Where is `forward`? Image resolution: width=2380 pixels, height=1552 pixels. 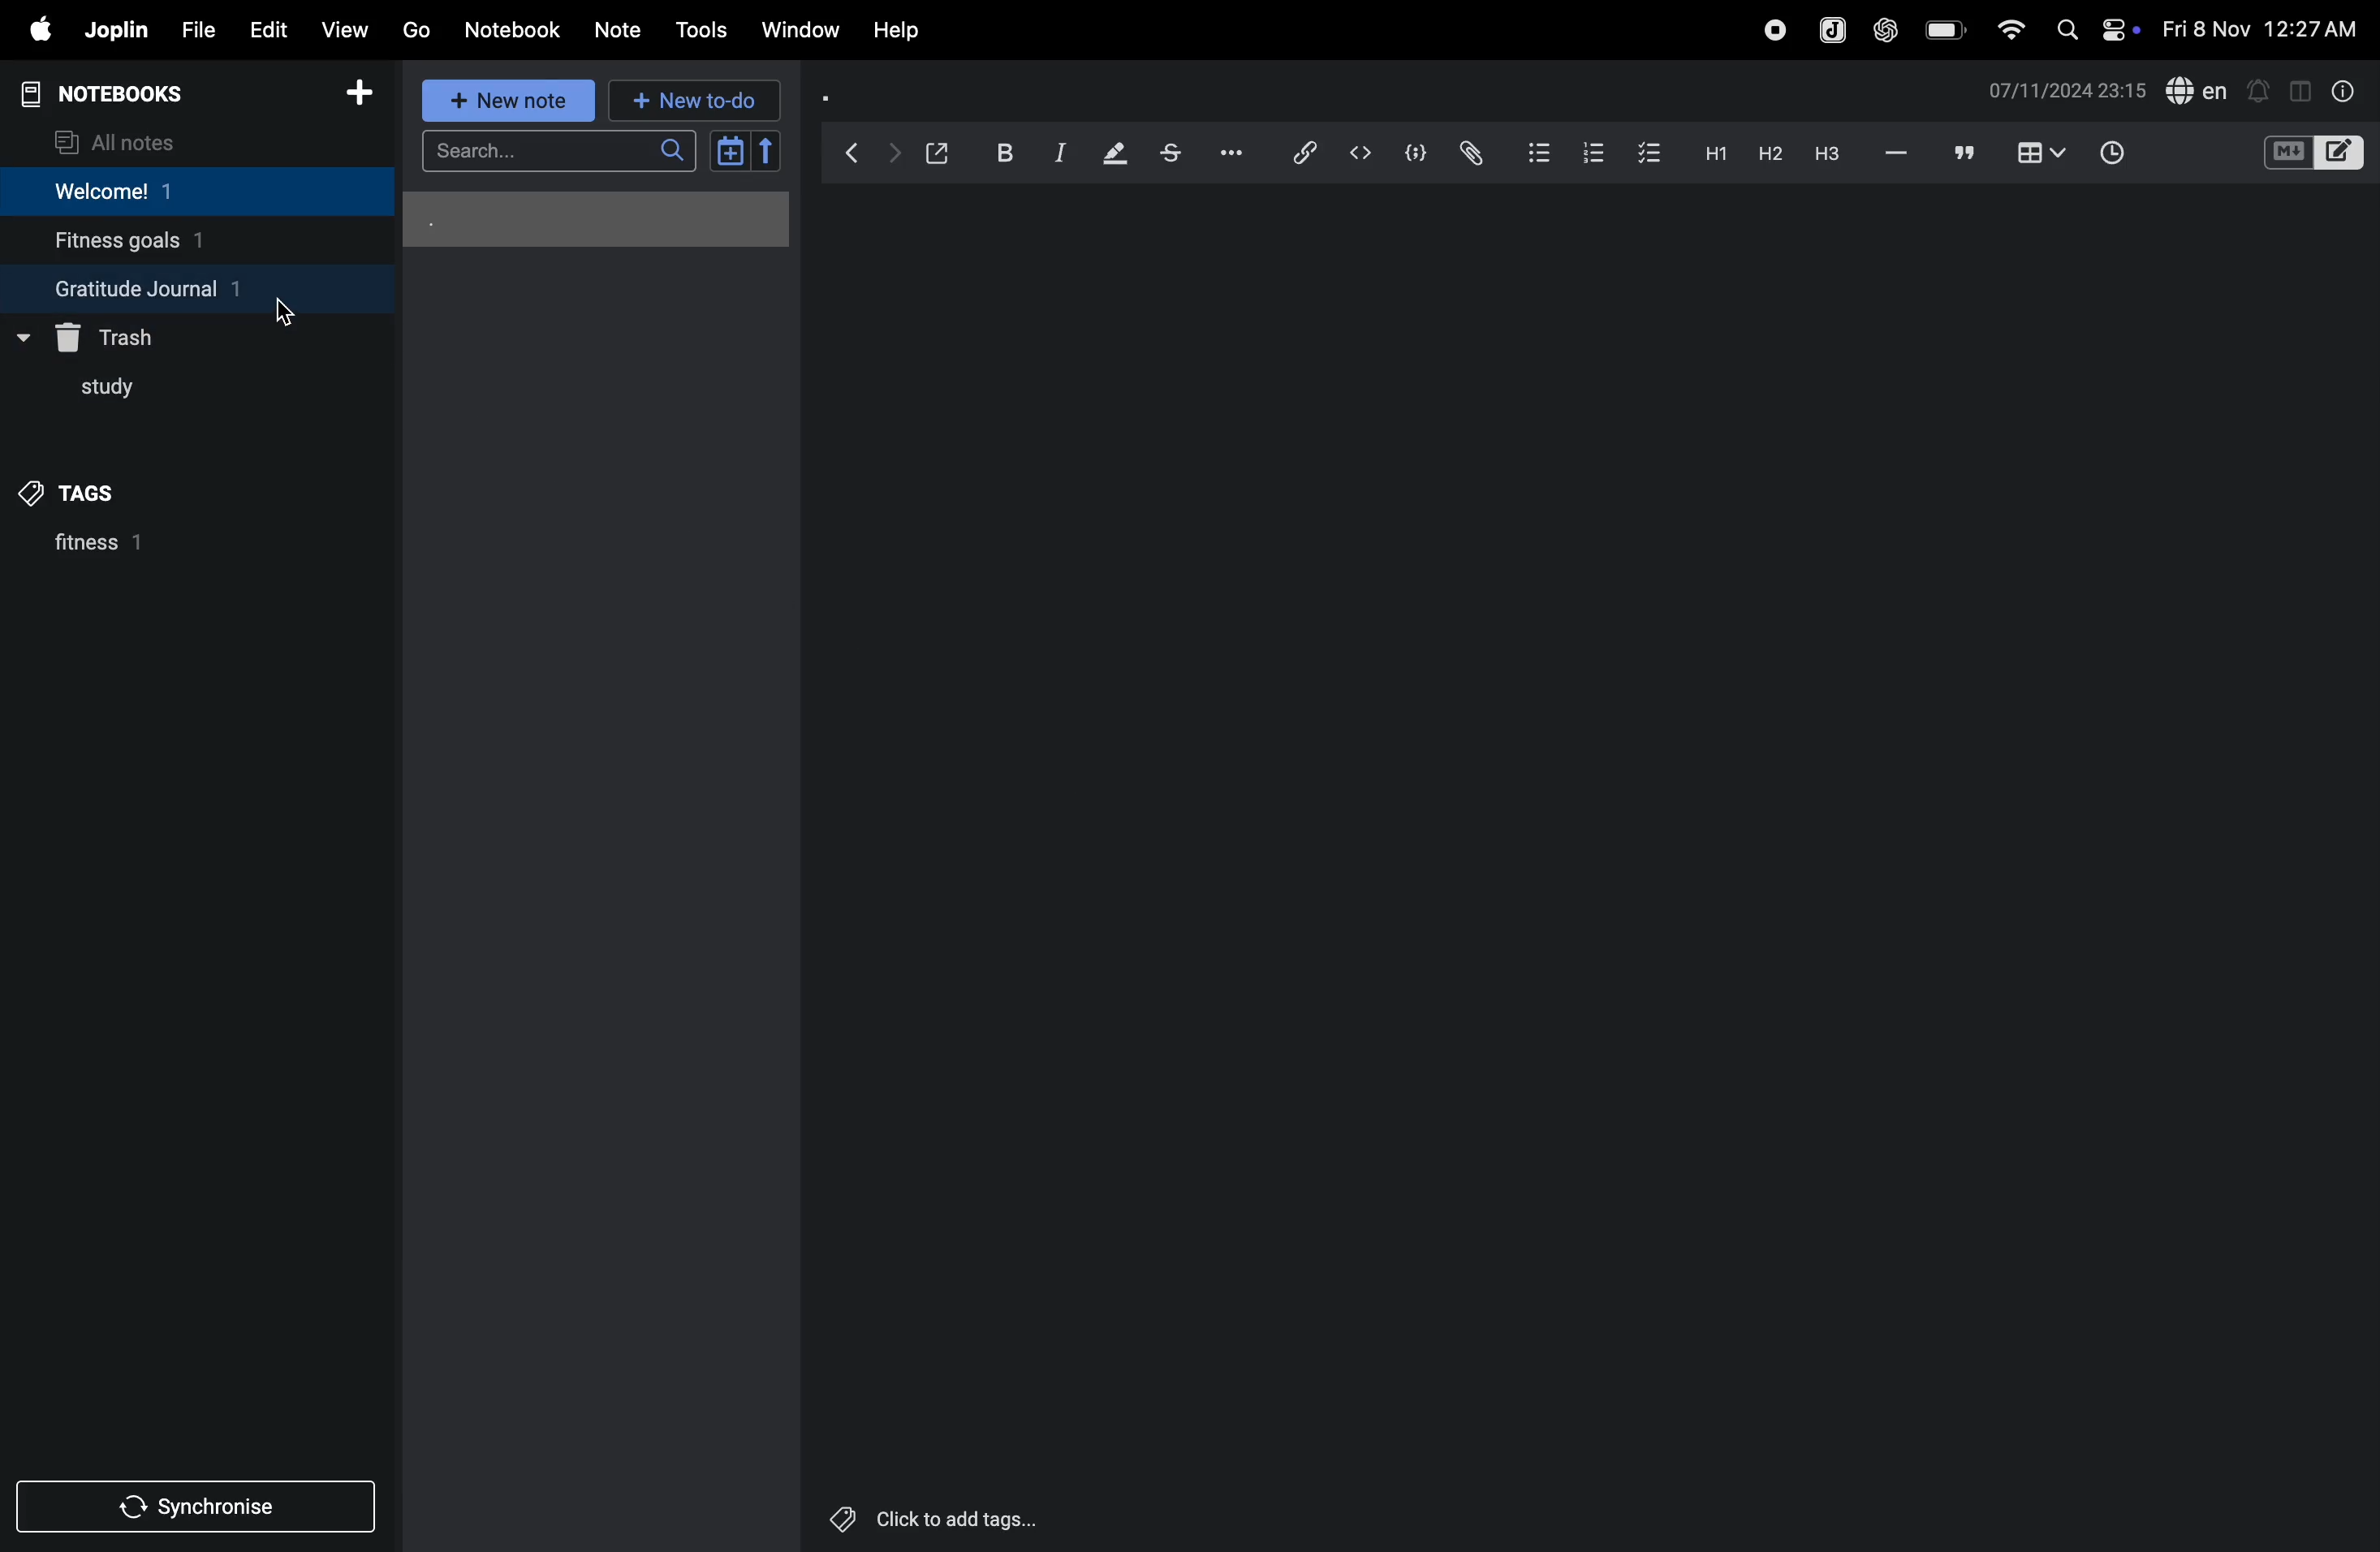 forward is located at coordinates (893, 154).